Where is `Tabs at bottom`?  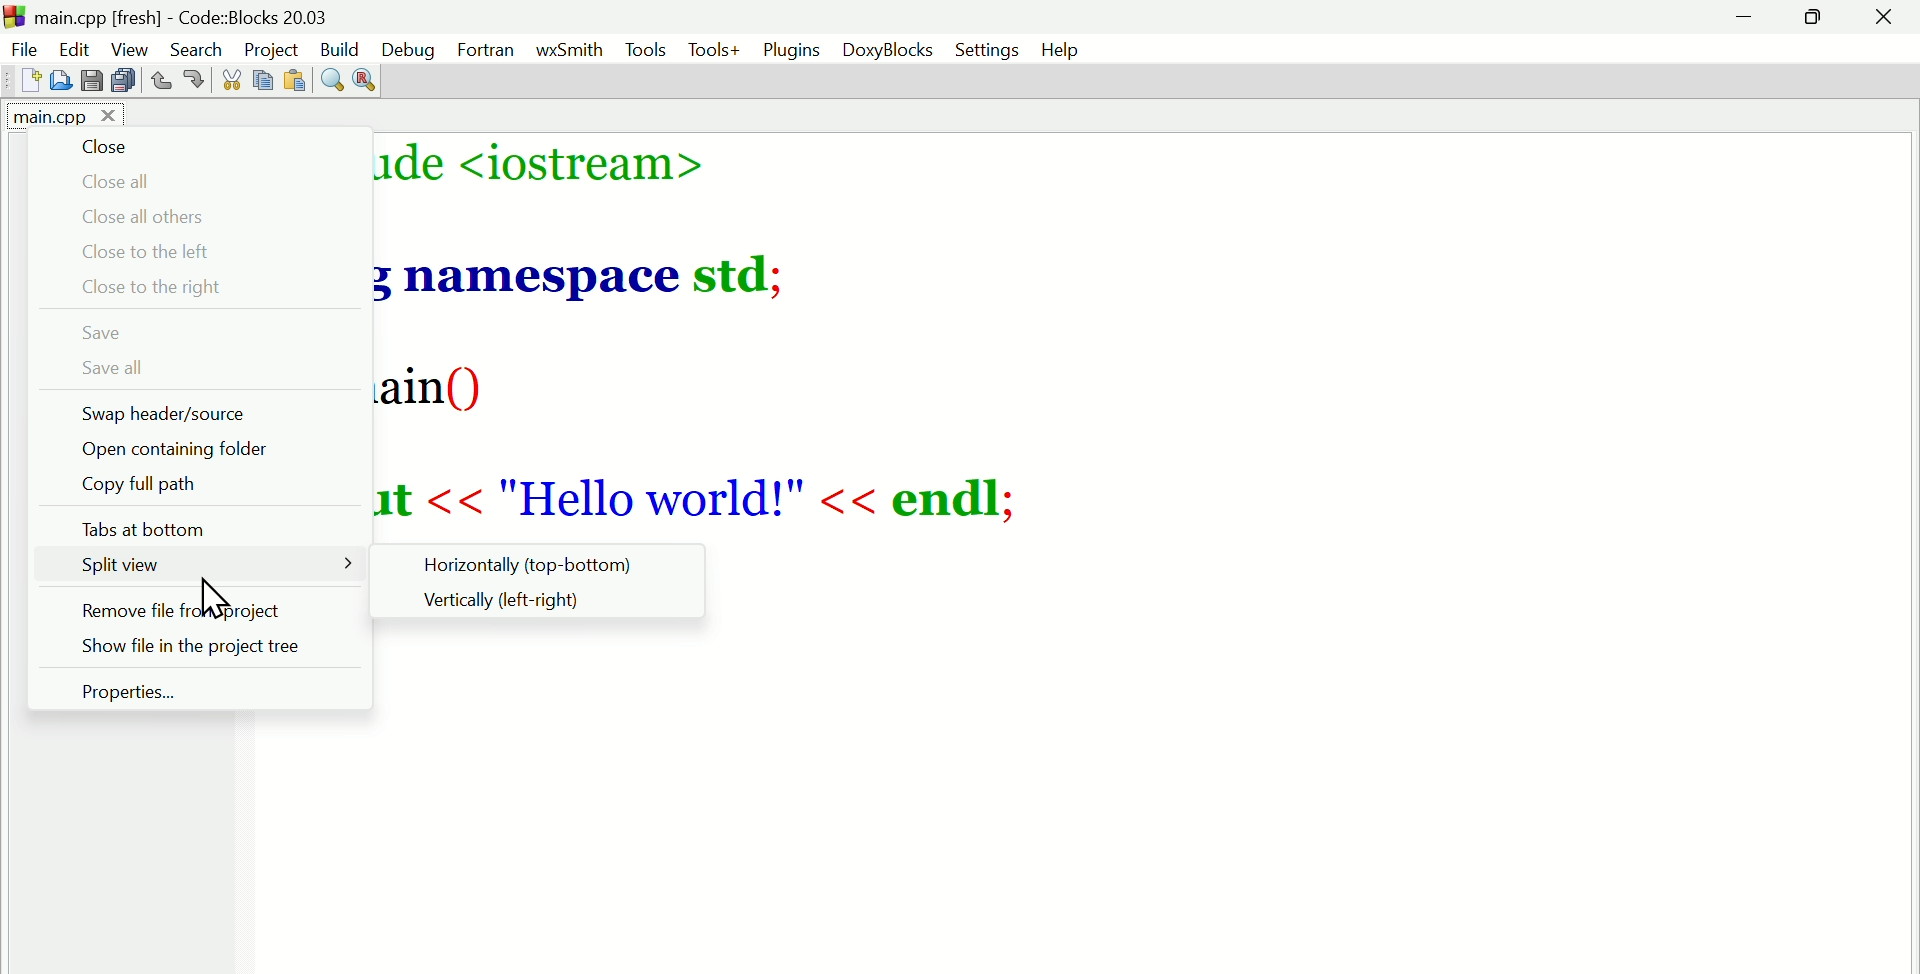
Tabs at bottom is located at coordinates (162, 525).